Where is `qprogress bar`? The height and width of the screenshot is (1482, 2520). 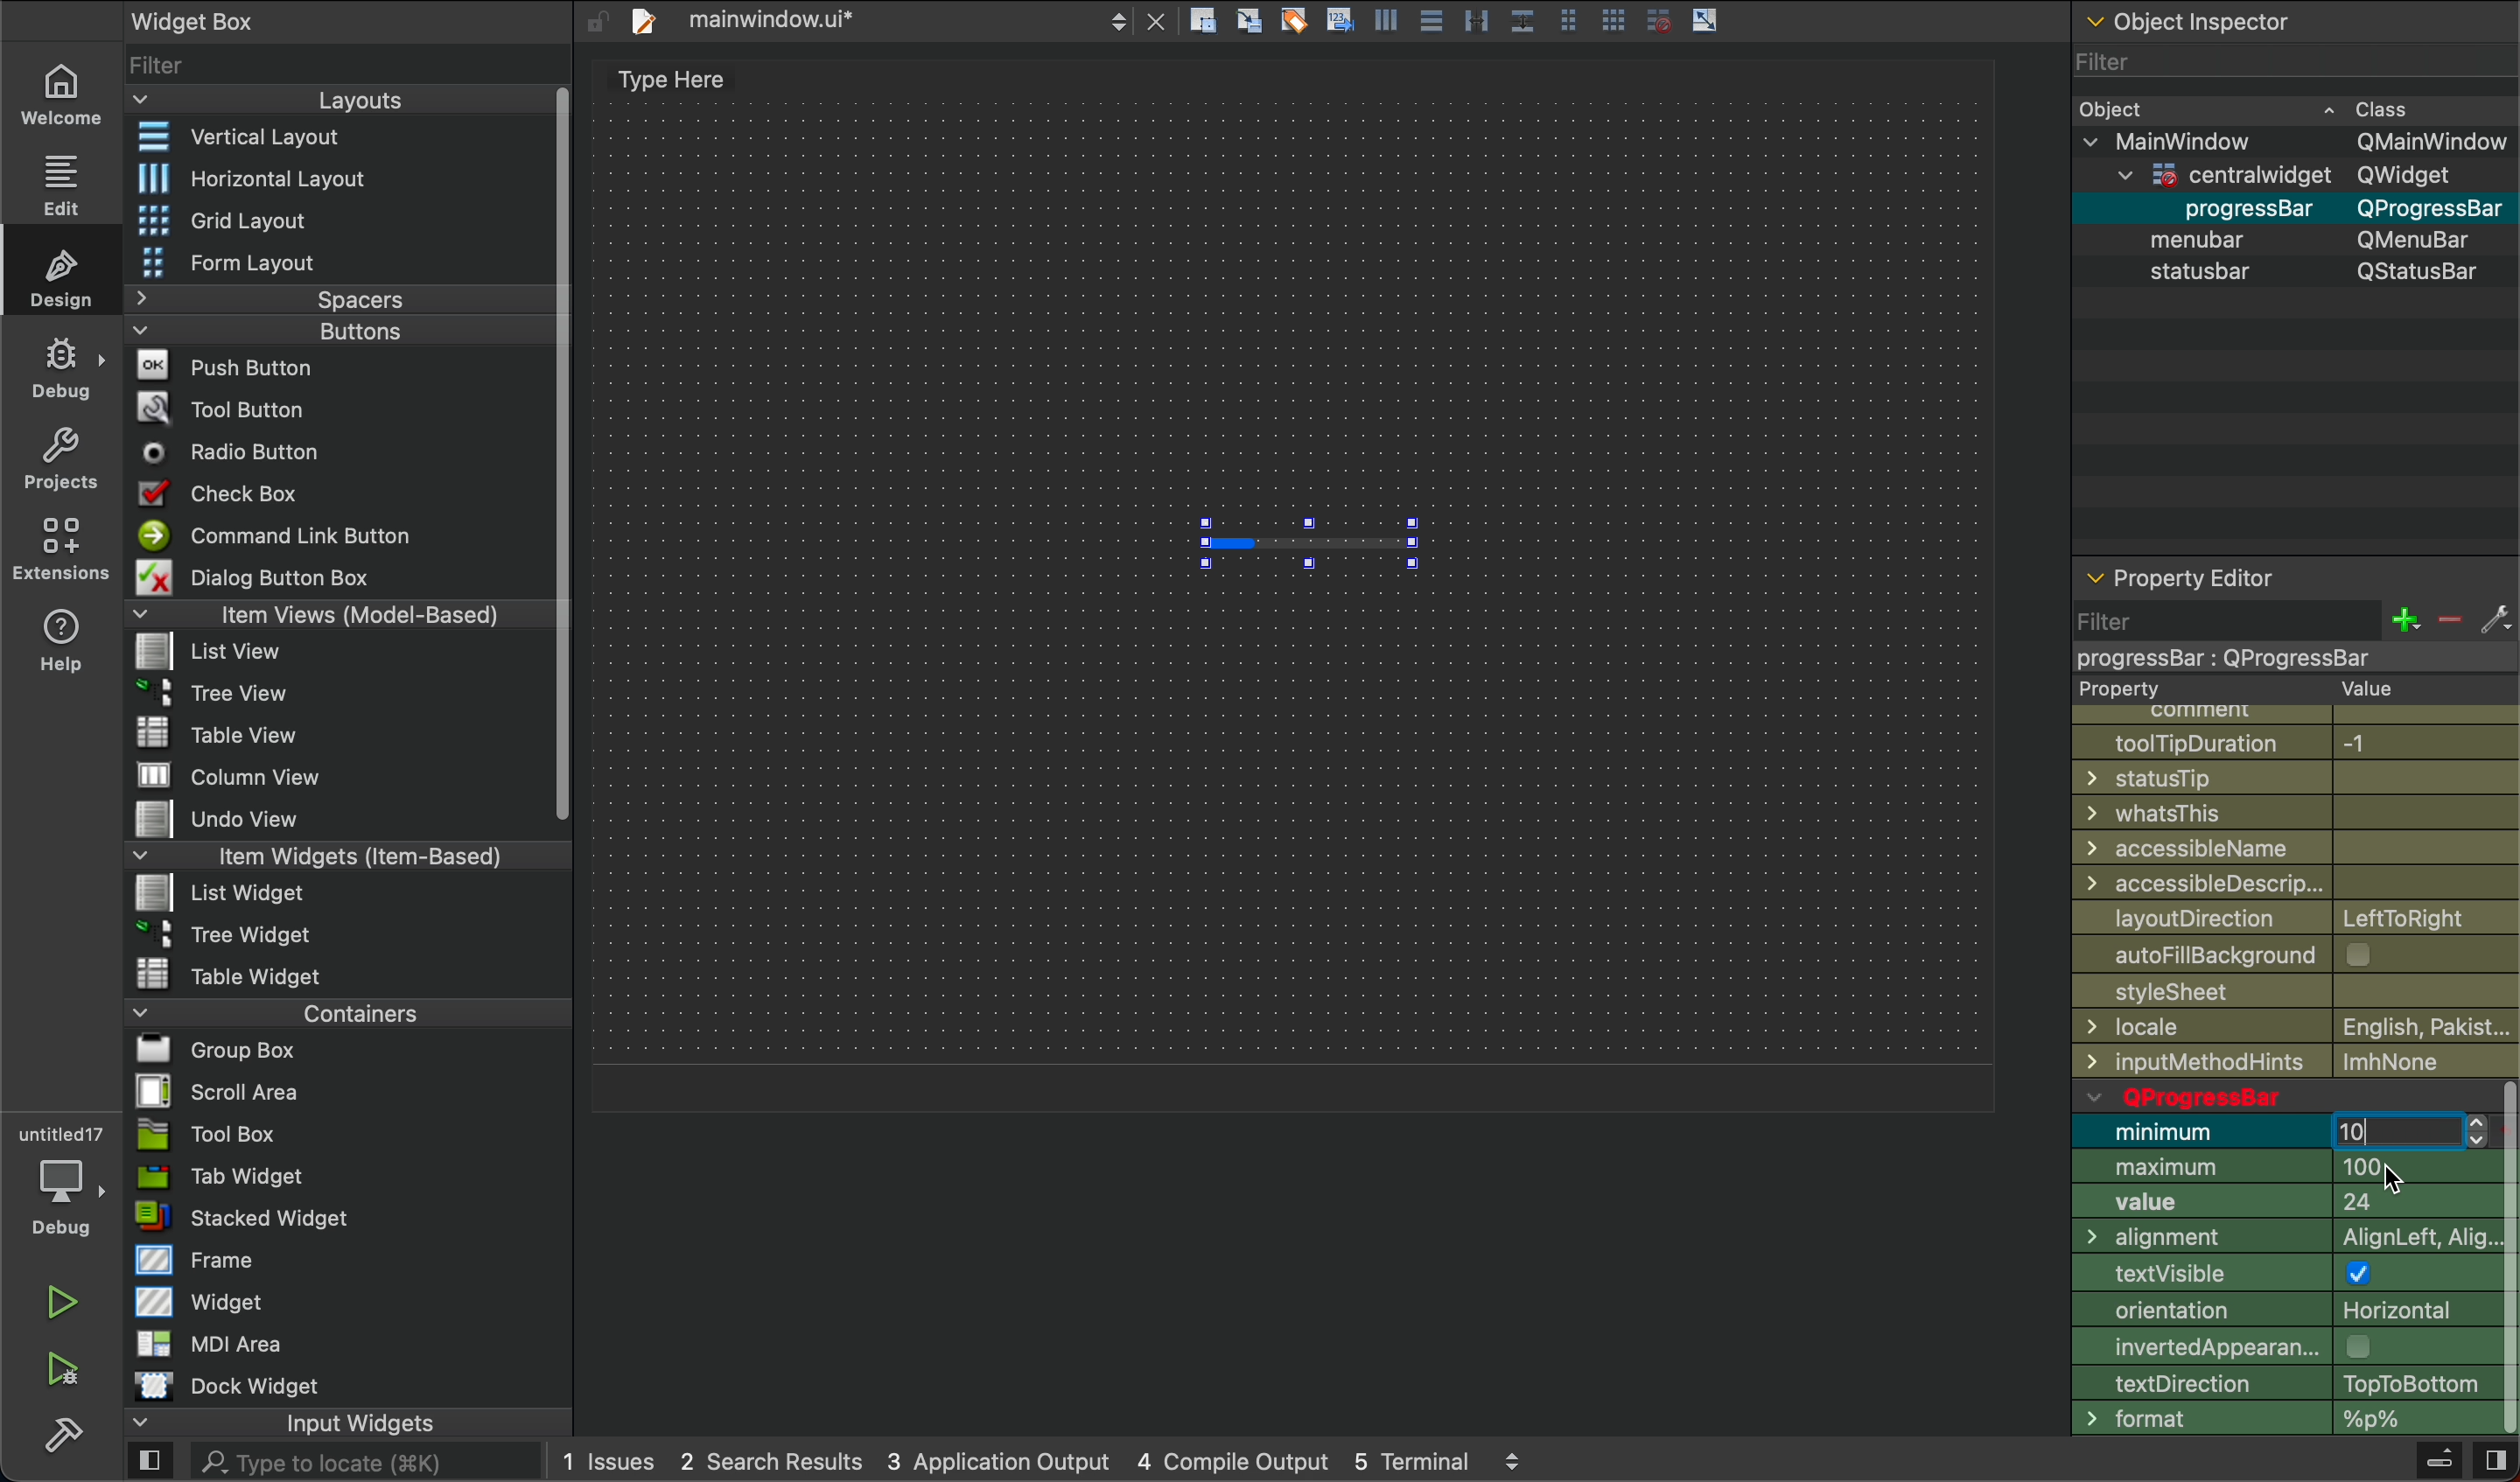
qprogress bar is located at coordinates (2279, 1096).